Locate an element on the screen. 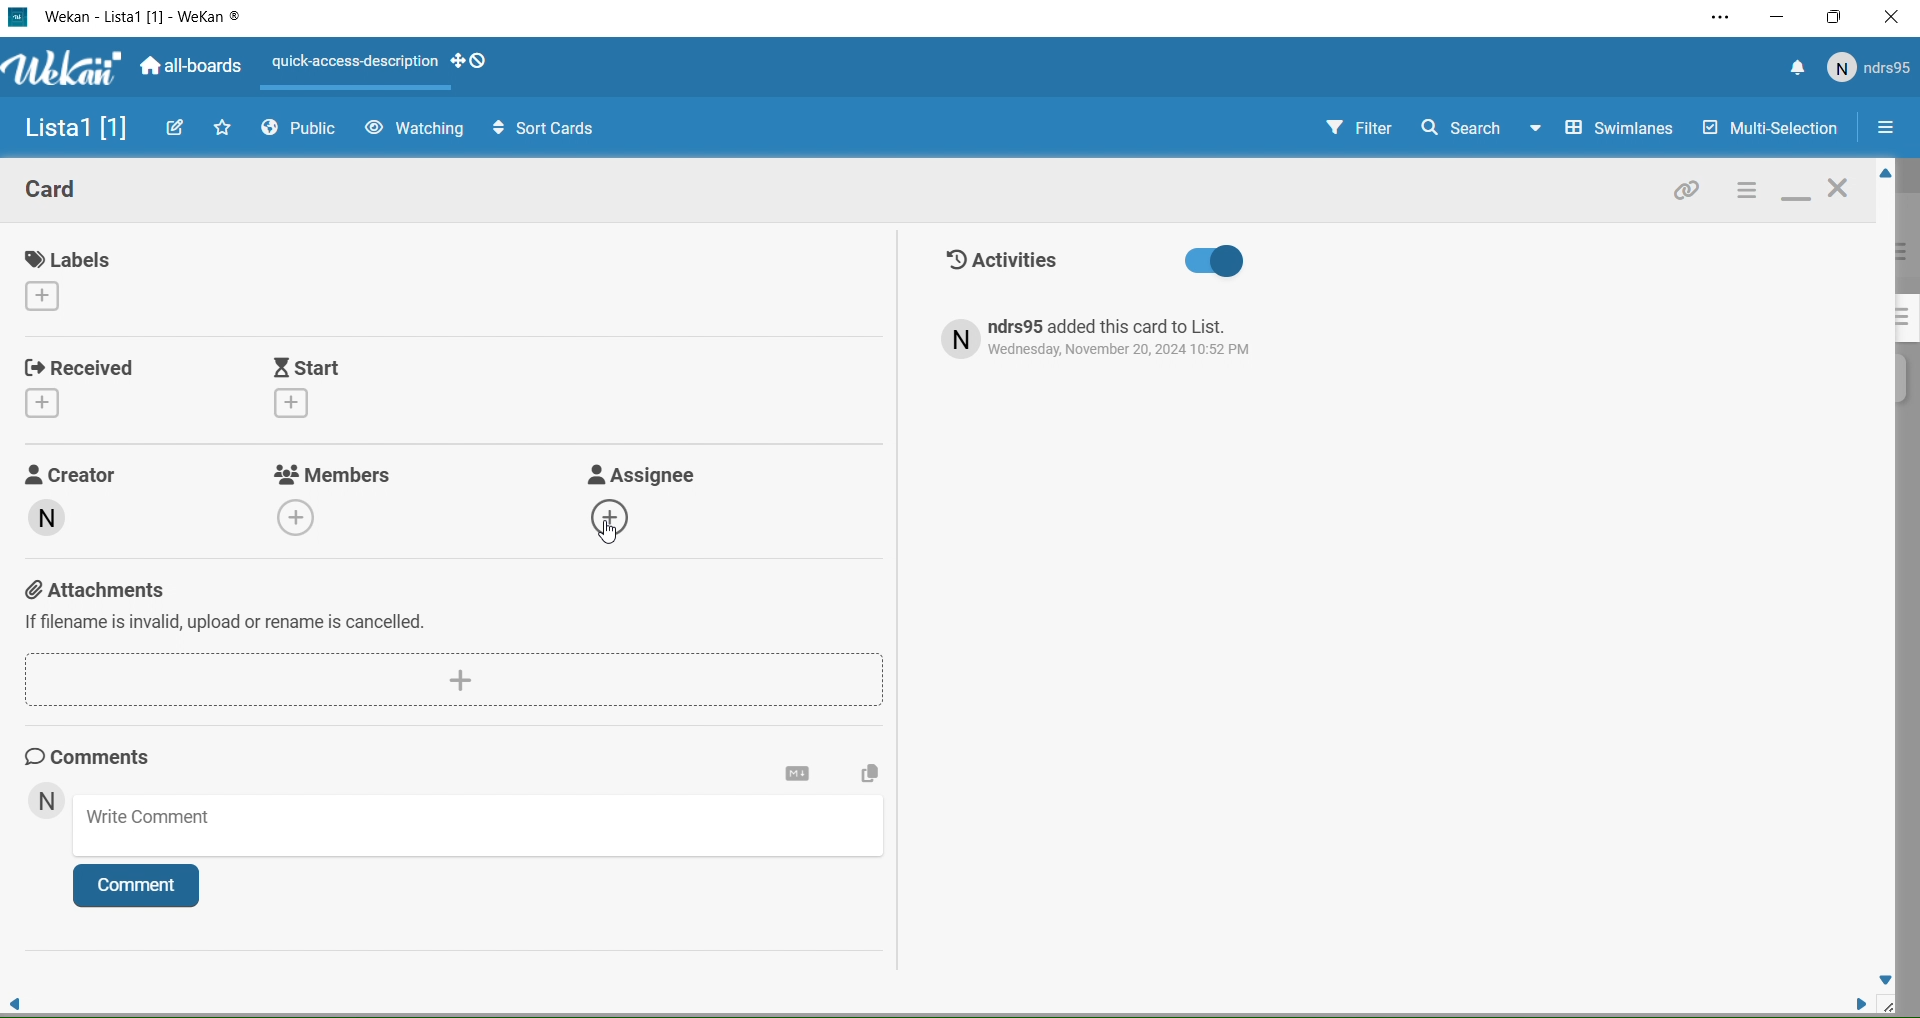 This screenshot has width=1920, height=1018. Members is located at coordinates (338, 497).